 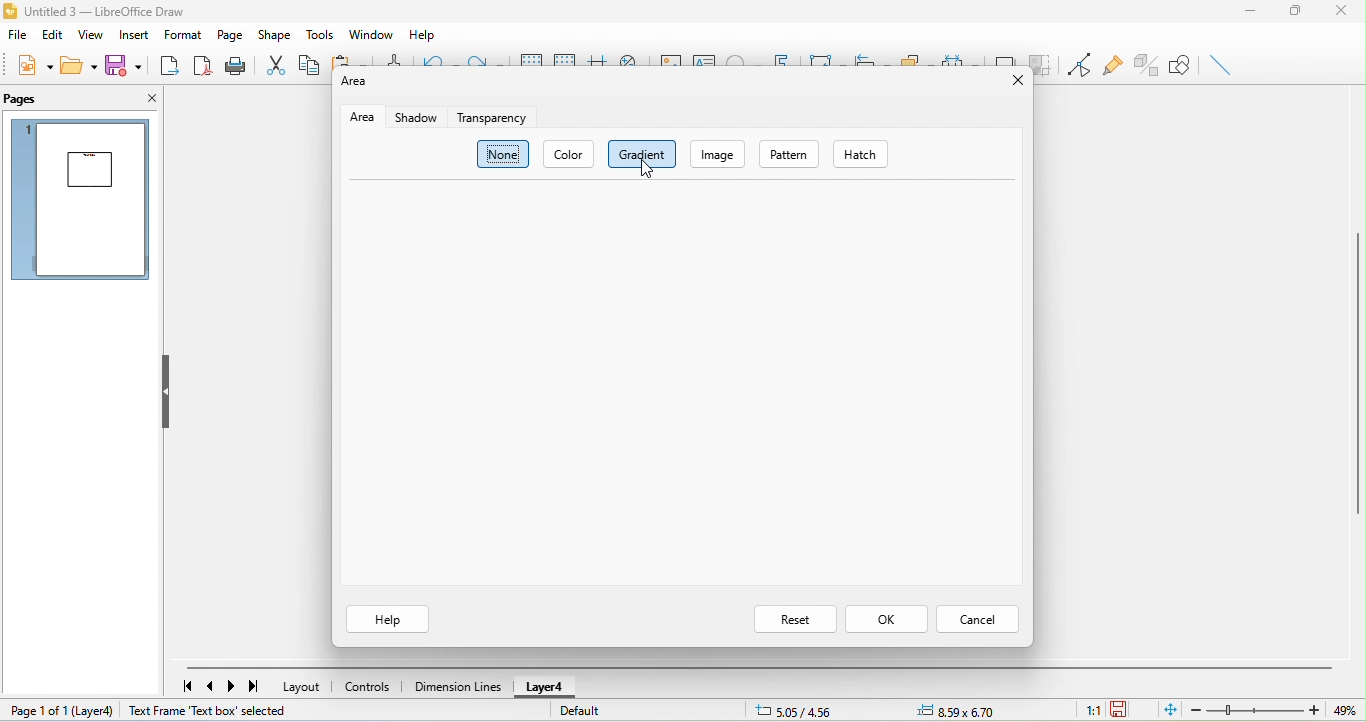 I want to click on export directly as pdf, so click(x=204, y=68).